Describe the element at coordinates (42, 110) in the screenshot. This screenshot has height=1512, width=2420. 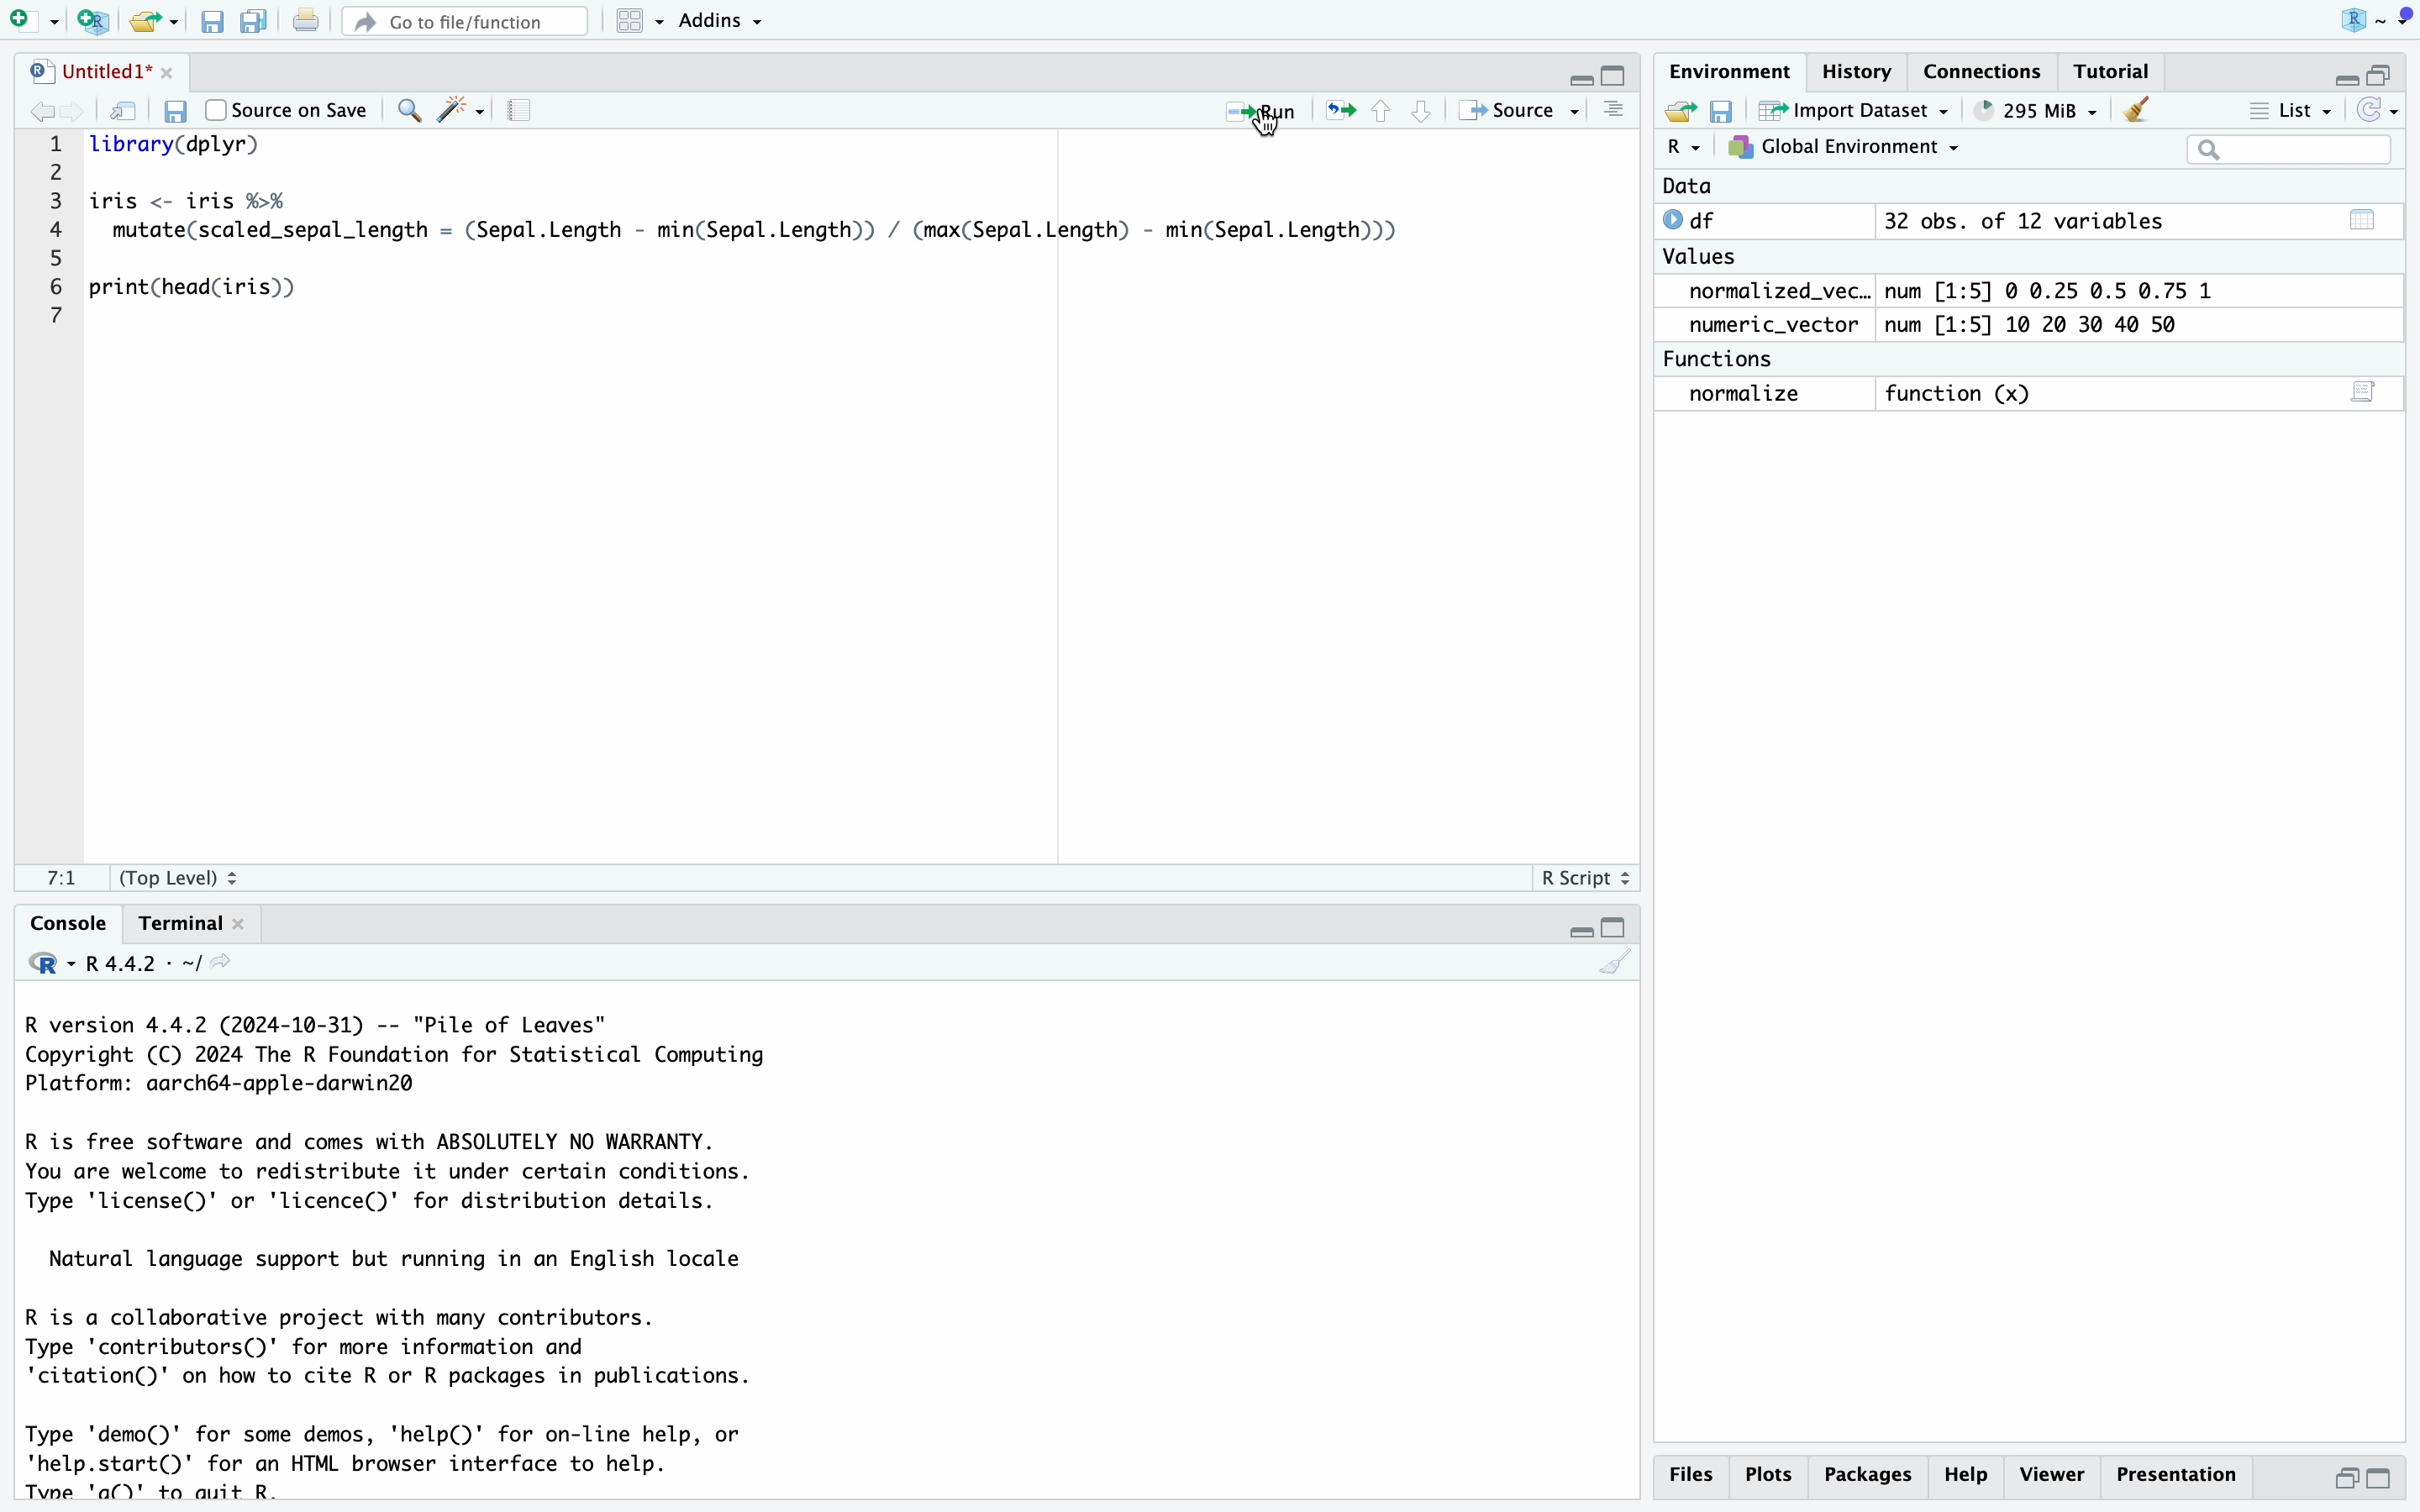
I see `Back` at that location.